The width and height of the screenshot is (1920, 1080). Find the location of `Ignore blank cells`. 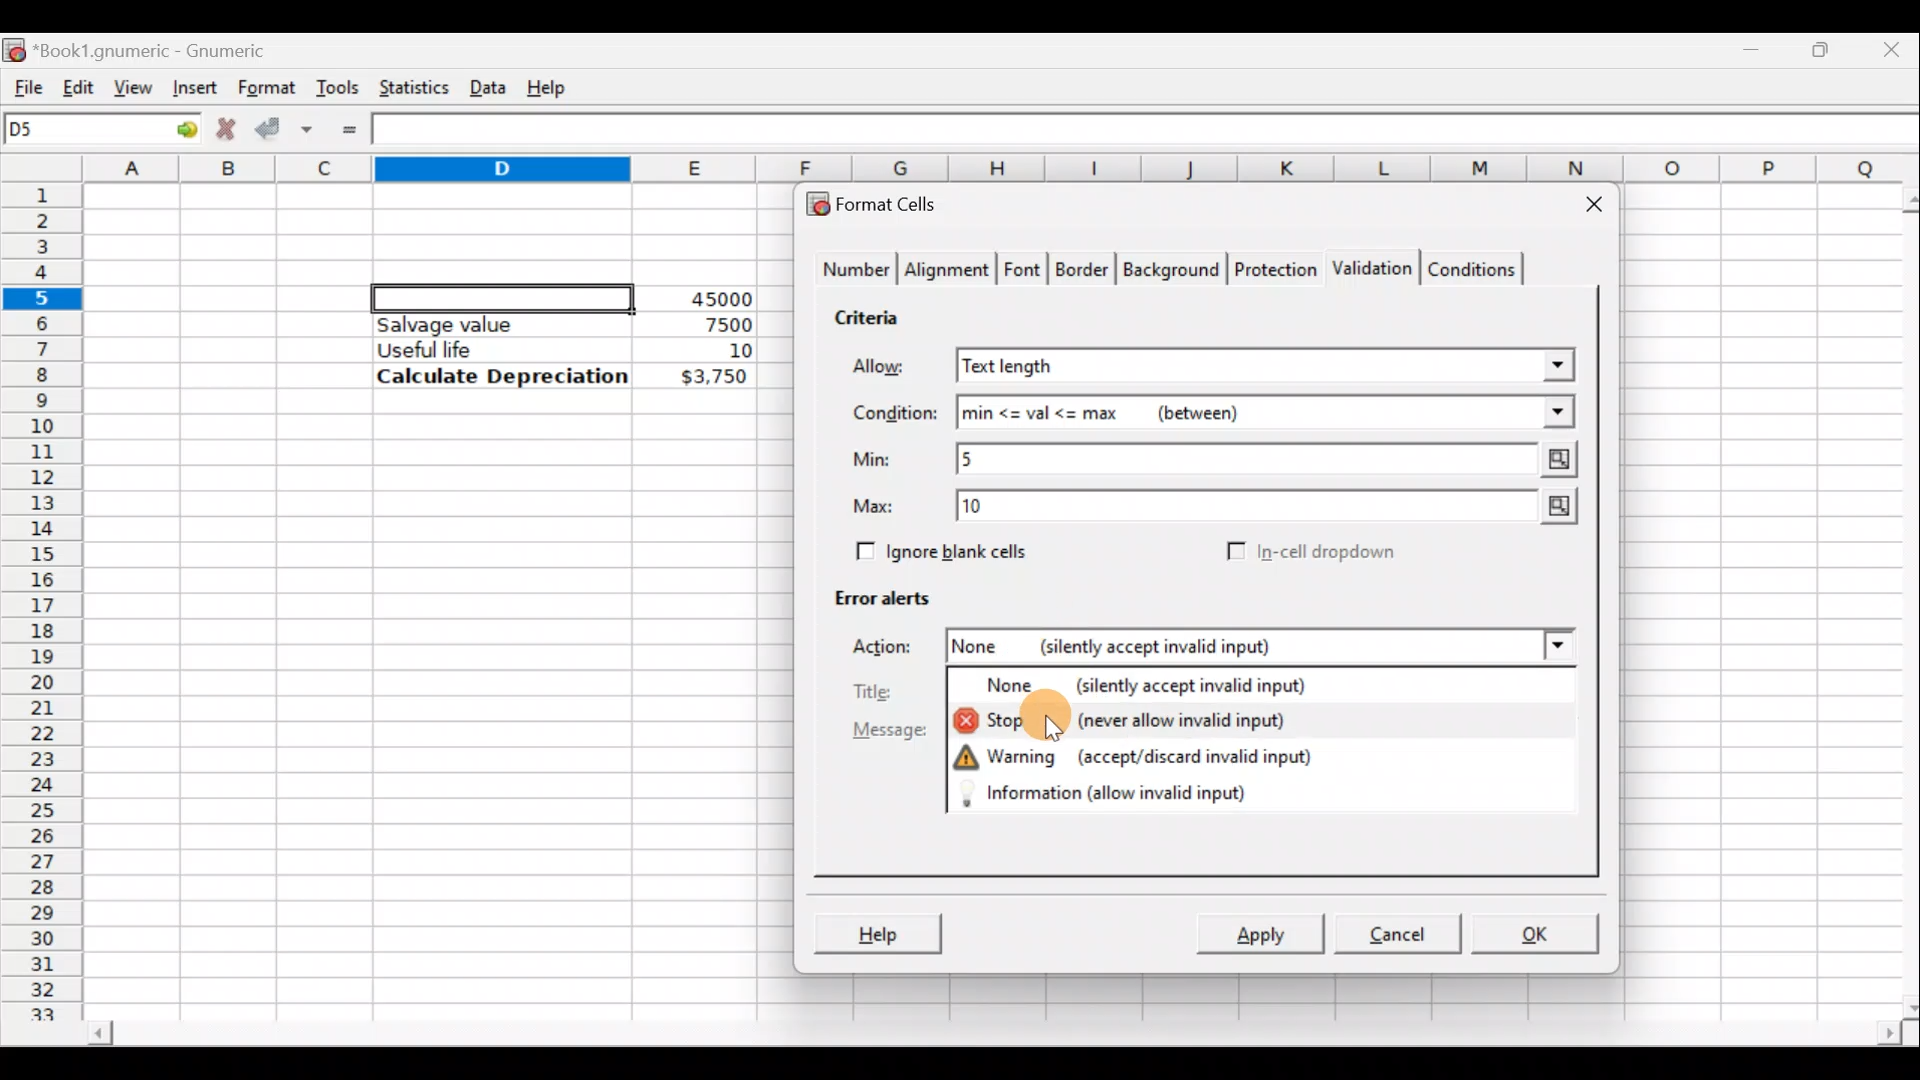

Ignore blank cells is located at coordinates (938, 548).